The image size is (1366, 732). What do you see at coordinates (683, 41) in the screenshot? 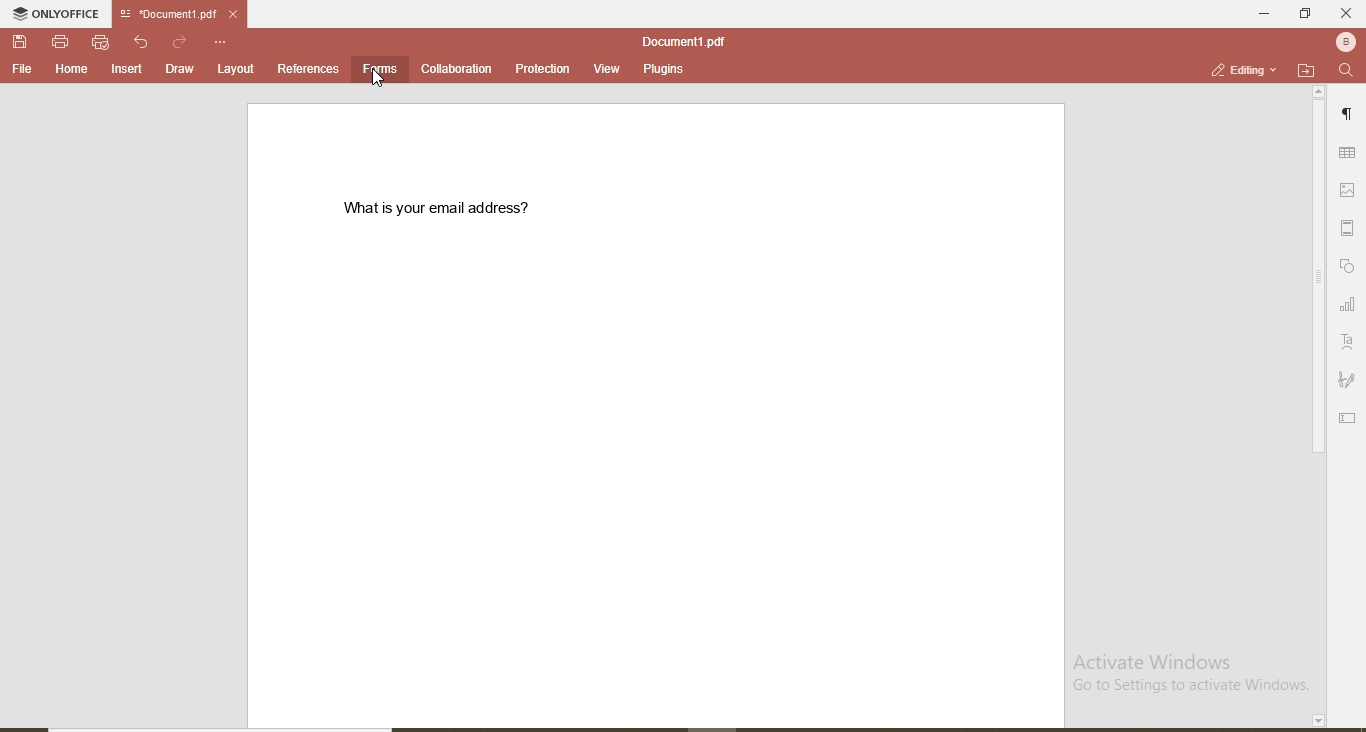
I see `file name` at bounding box center [683, 41].